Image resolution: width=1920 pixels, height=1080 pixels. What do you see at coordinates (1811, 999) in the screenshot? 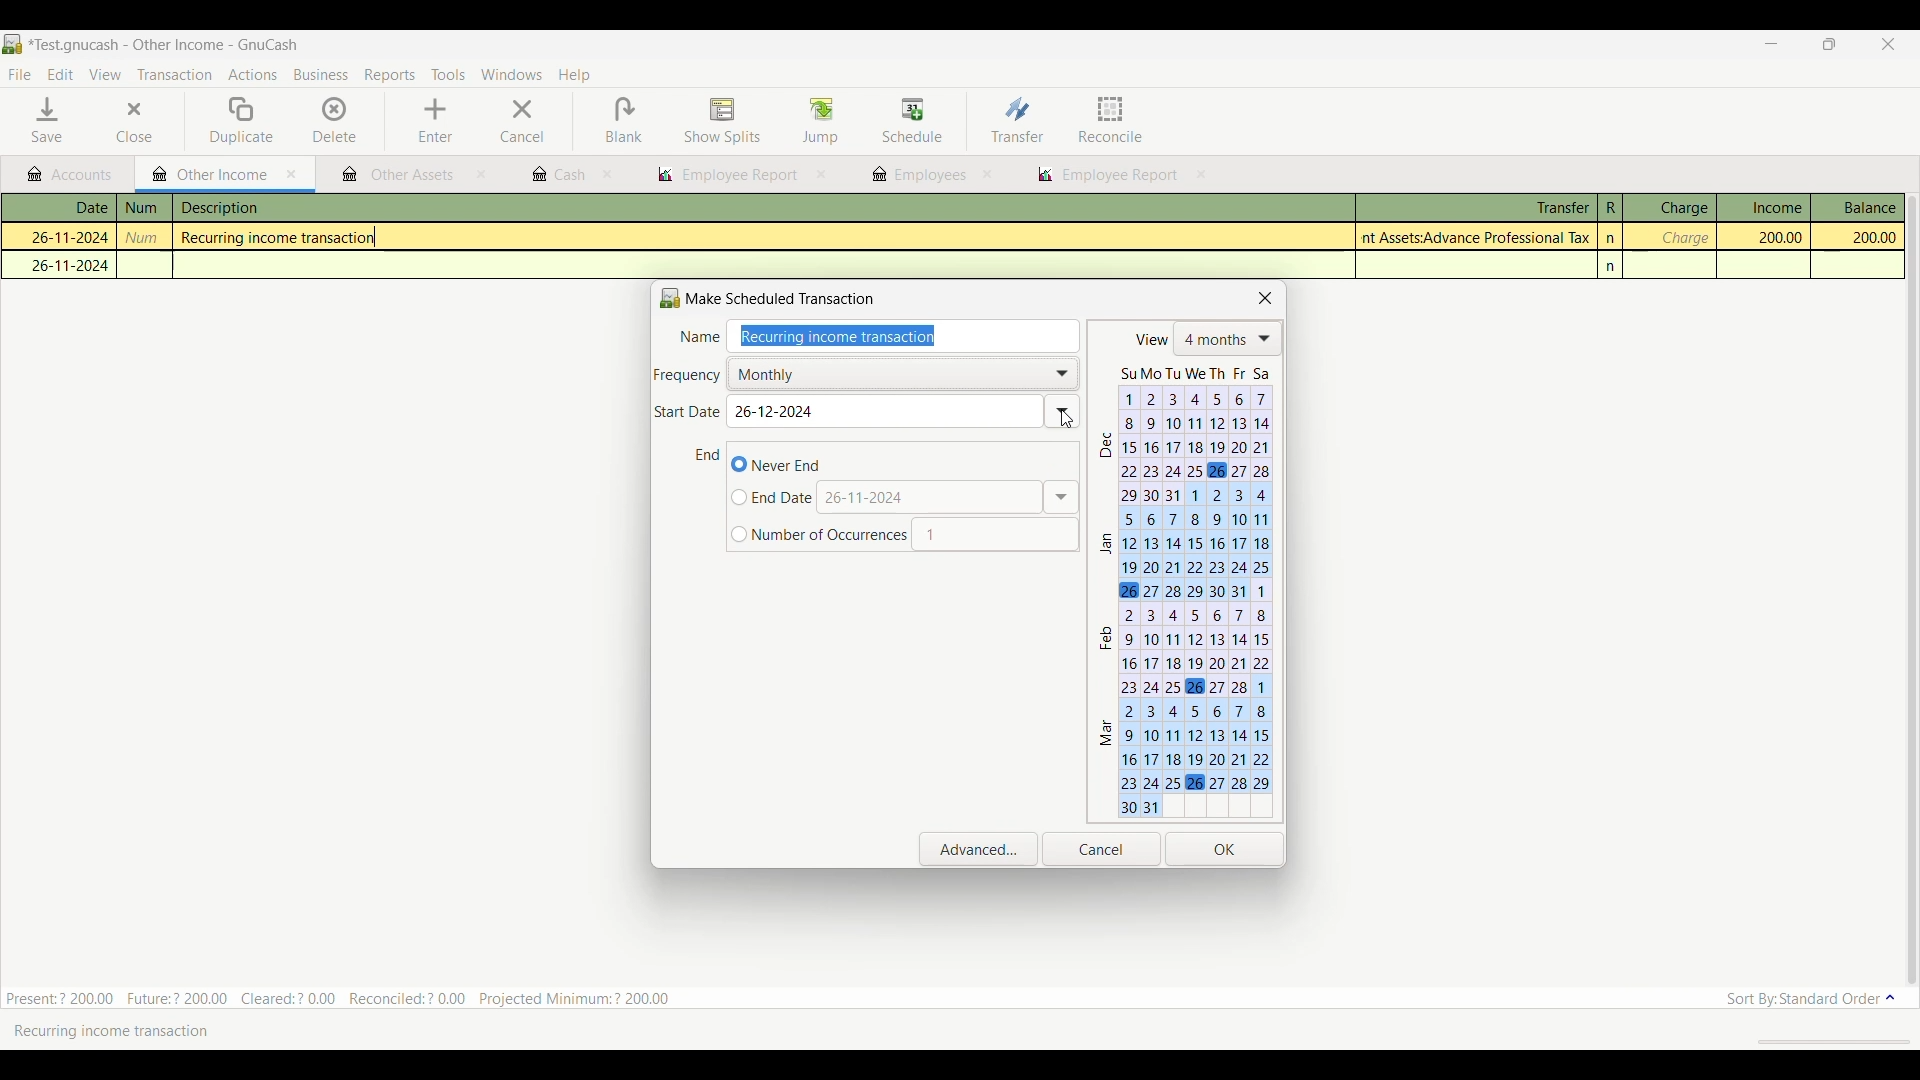
I see `Sort order options` at bounding box center [1811, 999].